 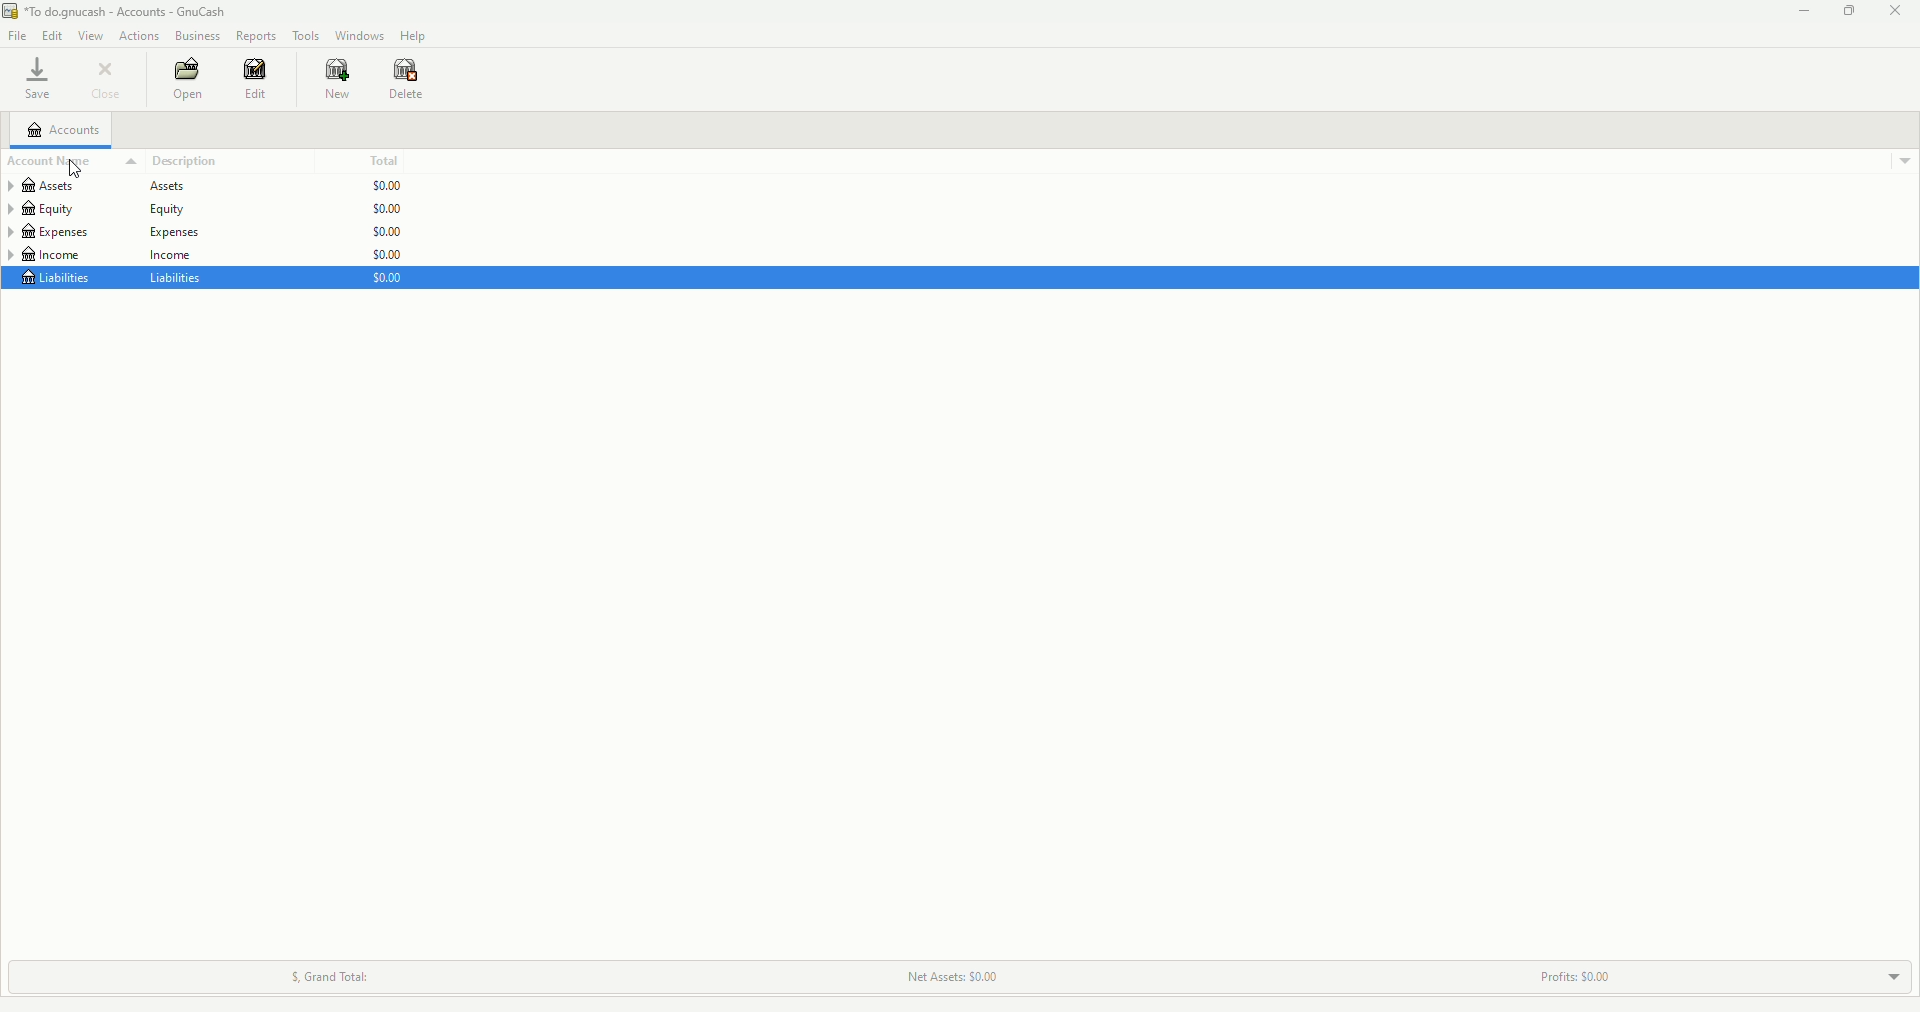 What do you see at coordinates (305, 34) in the screenshot?
I see `Tools` at bounding box center [305, 34].